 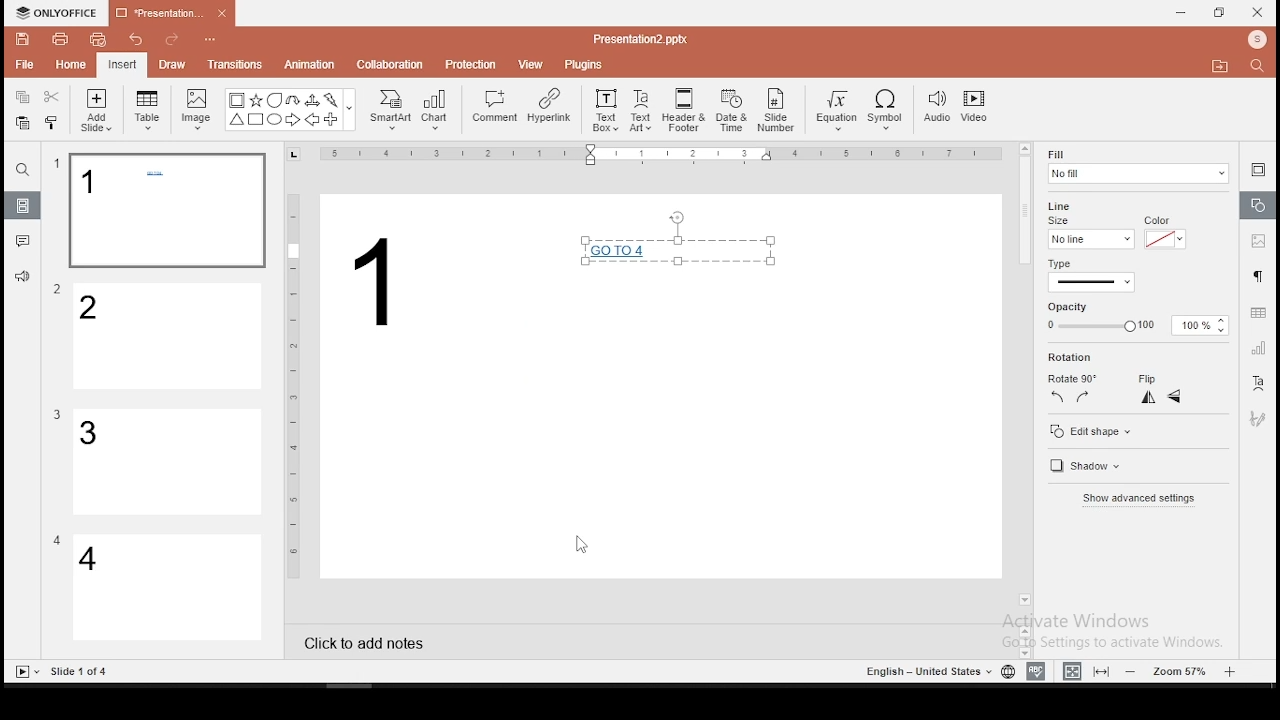 What do you see at coordinates (1137, 501) in the screenshot?
I see `show advanced settings` at bounding box center [1137, 501].